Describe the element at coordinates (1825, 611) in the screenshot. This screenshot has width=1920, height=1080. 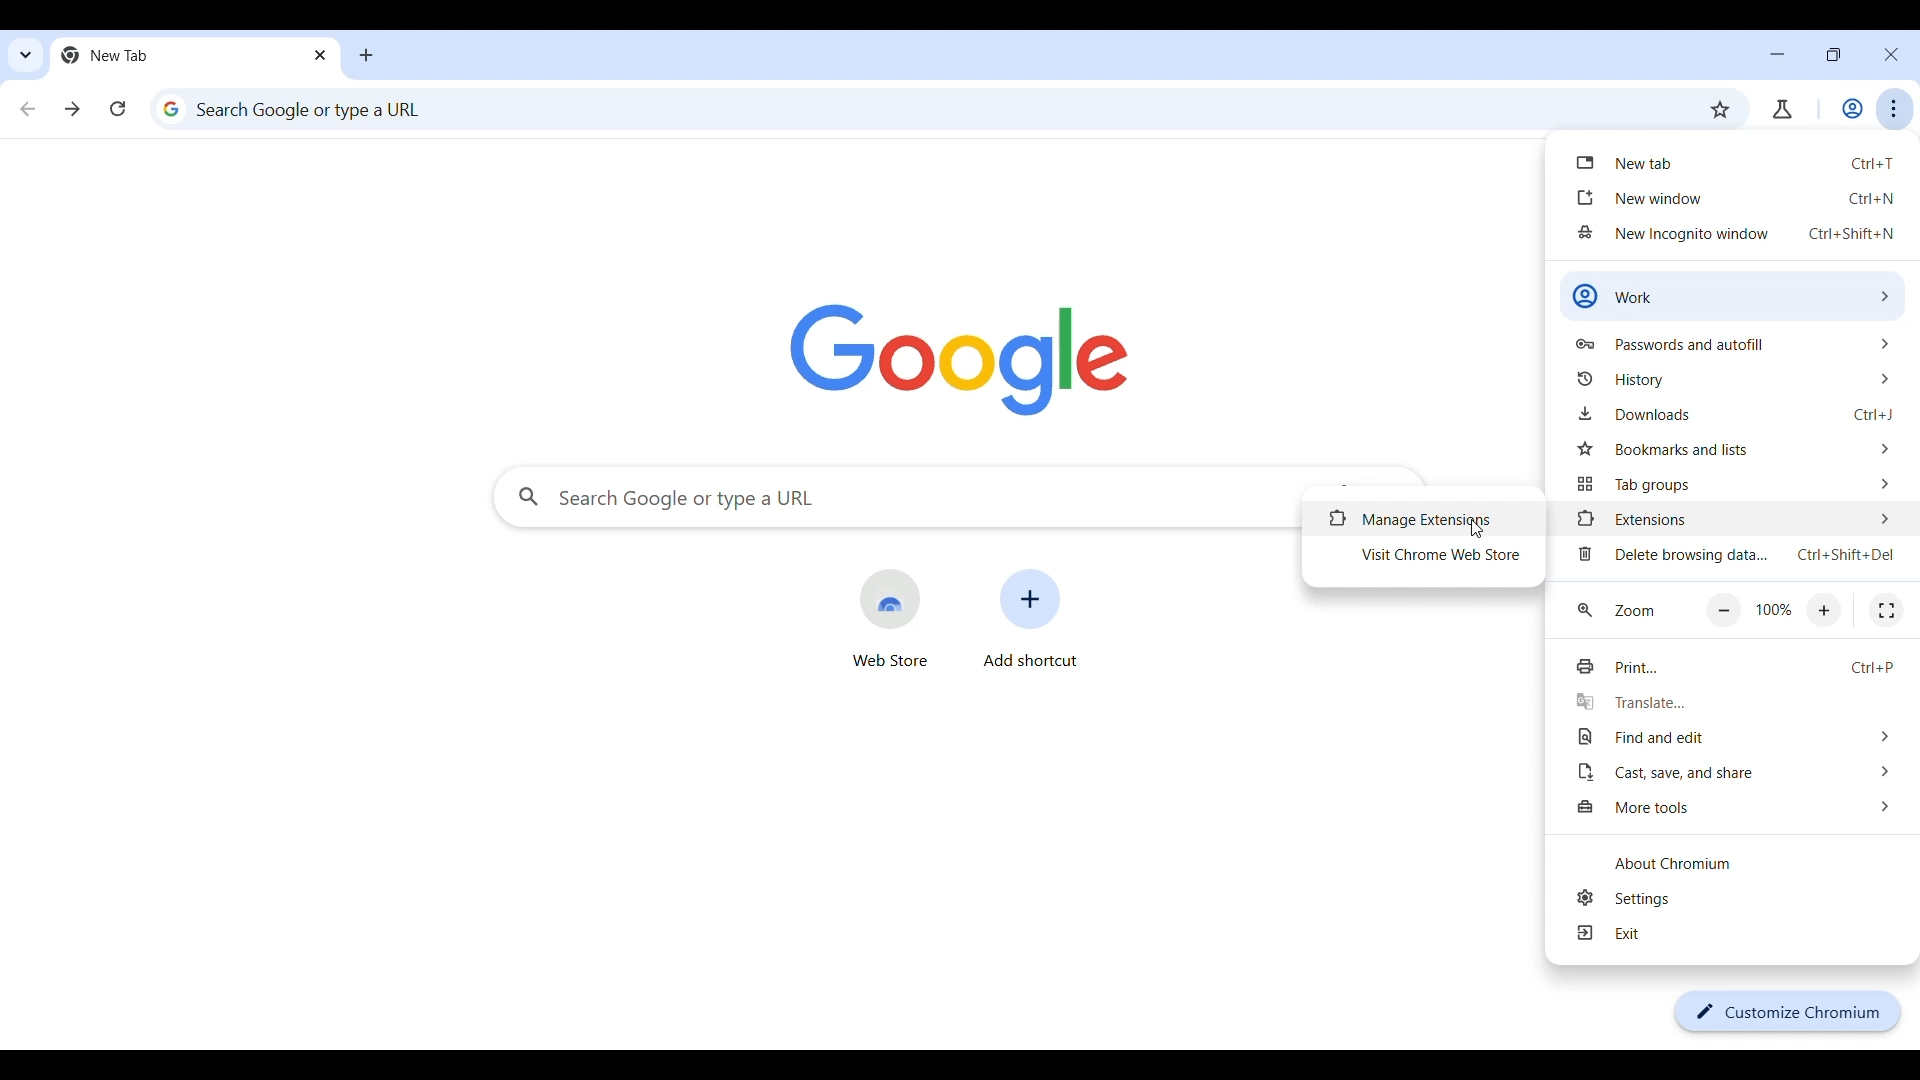
I see `Zoom in` at that location.